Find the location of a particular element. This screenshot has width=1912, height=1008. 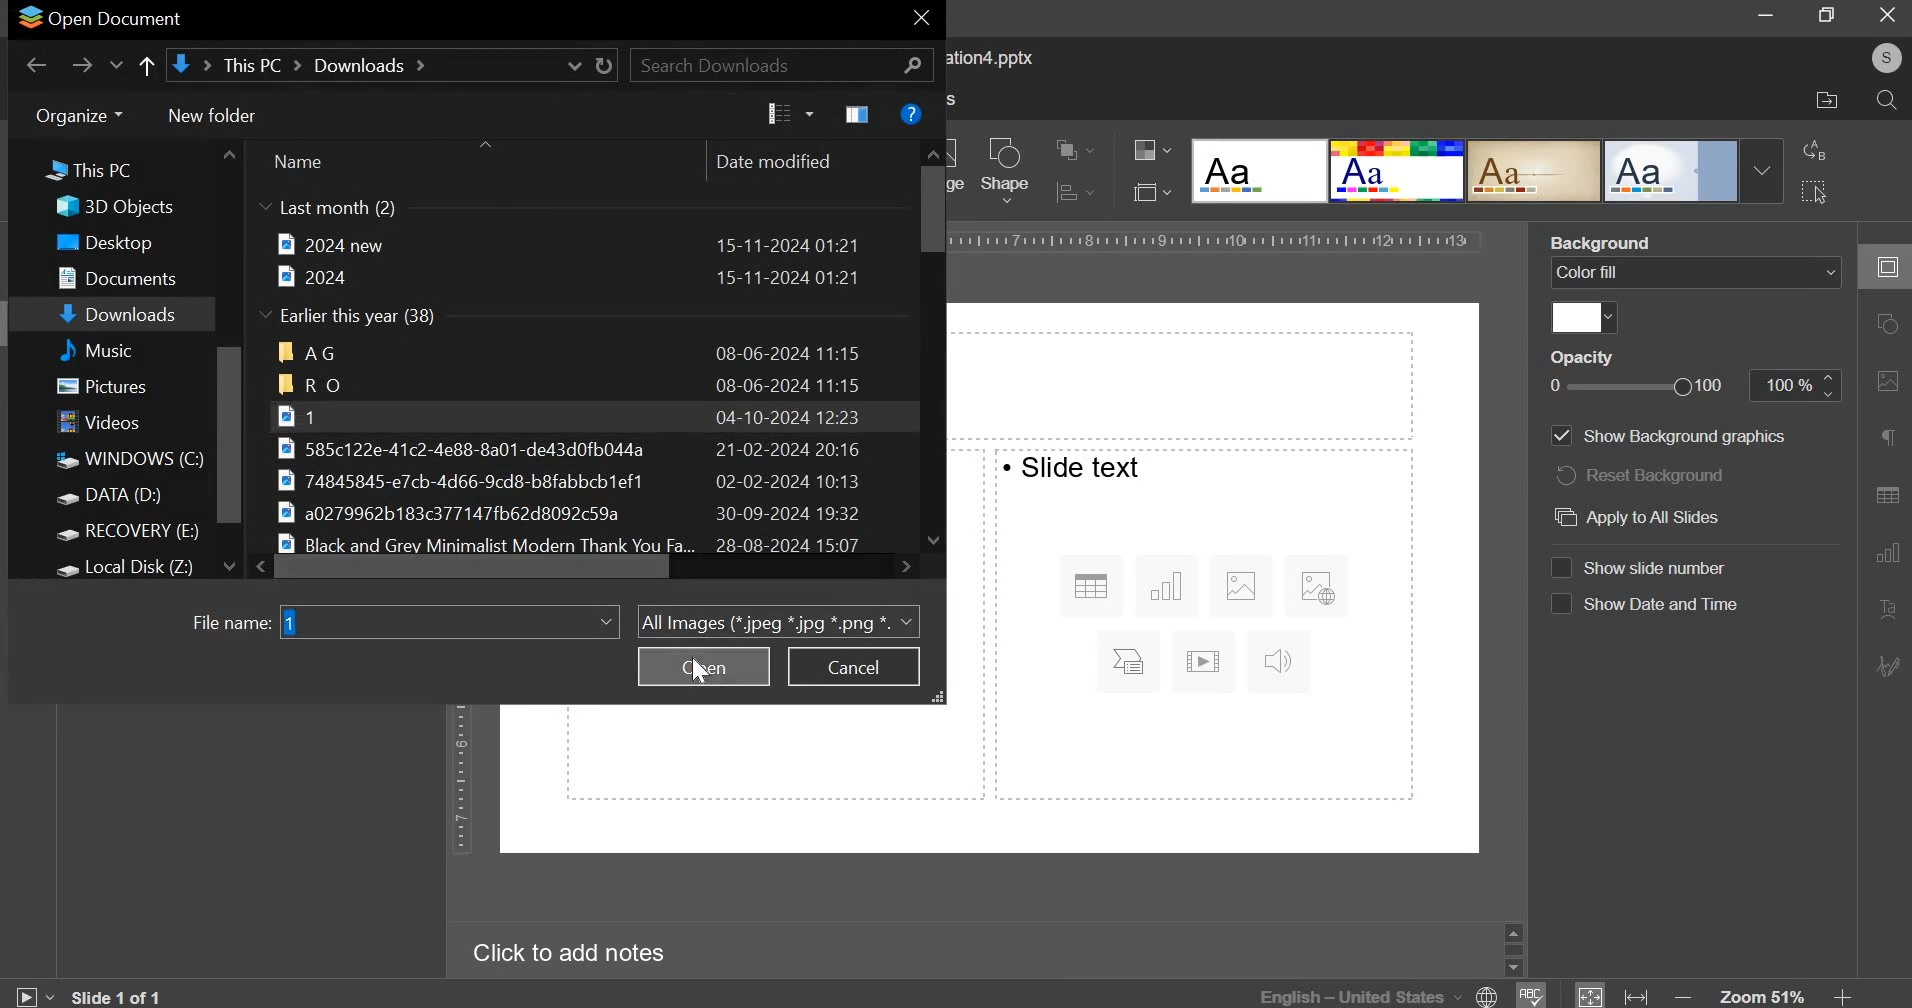

downloads is located at coordinates (121, 316).